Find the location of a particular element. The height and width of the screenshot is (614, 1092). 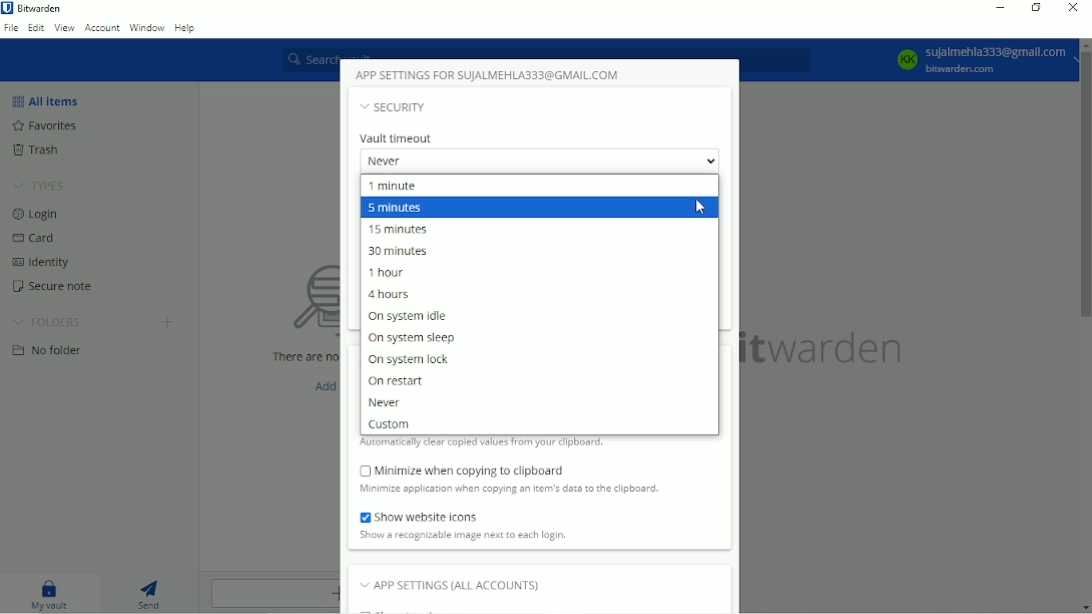

Security is located at coordinates (397, 107).